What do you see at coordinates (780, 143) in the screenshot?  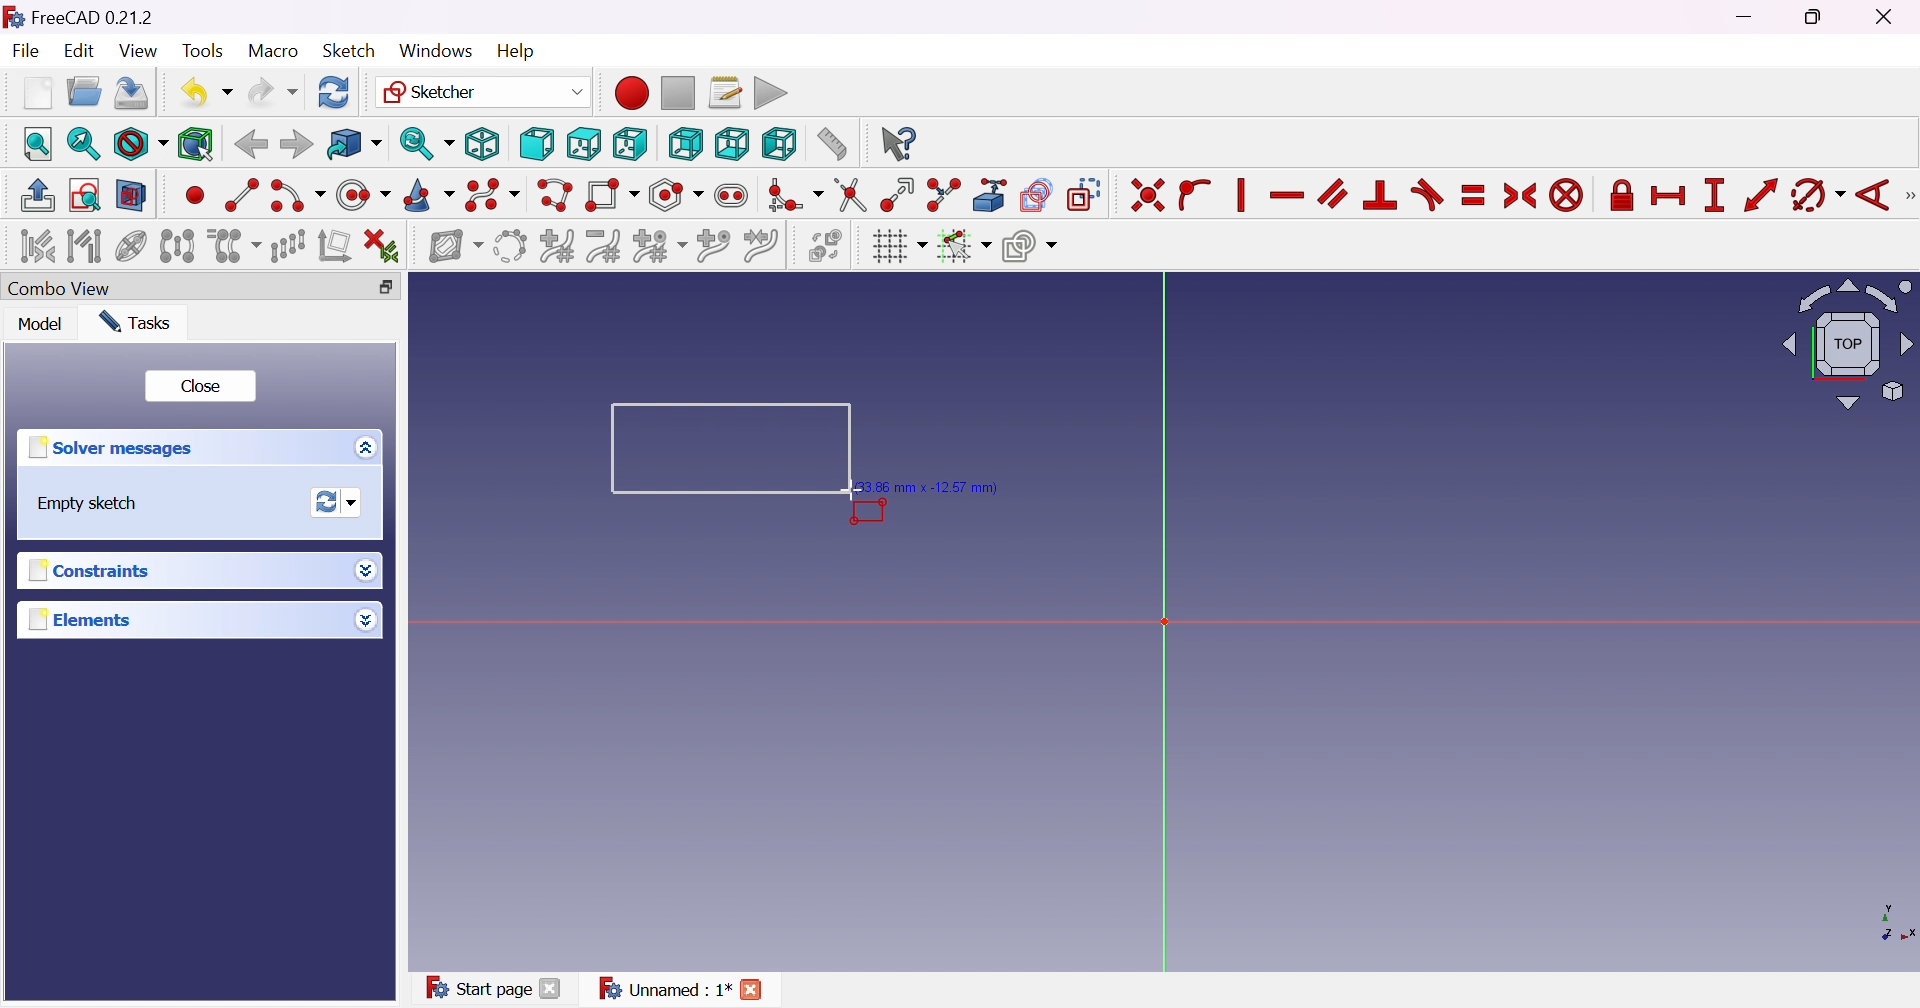 I see `Left` at bounding box center [780, 143].